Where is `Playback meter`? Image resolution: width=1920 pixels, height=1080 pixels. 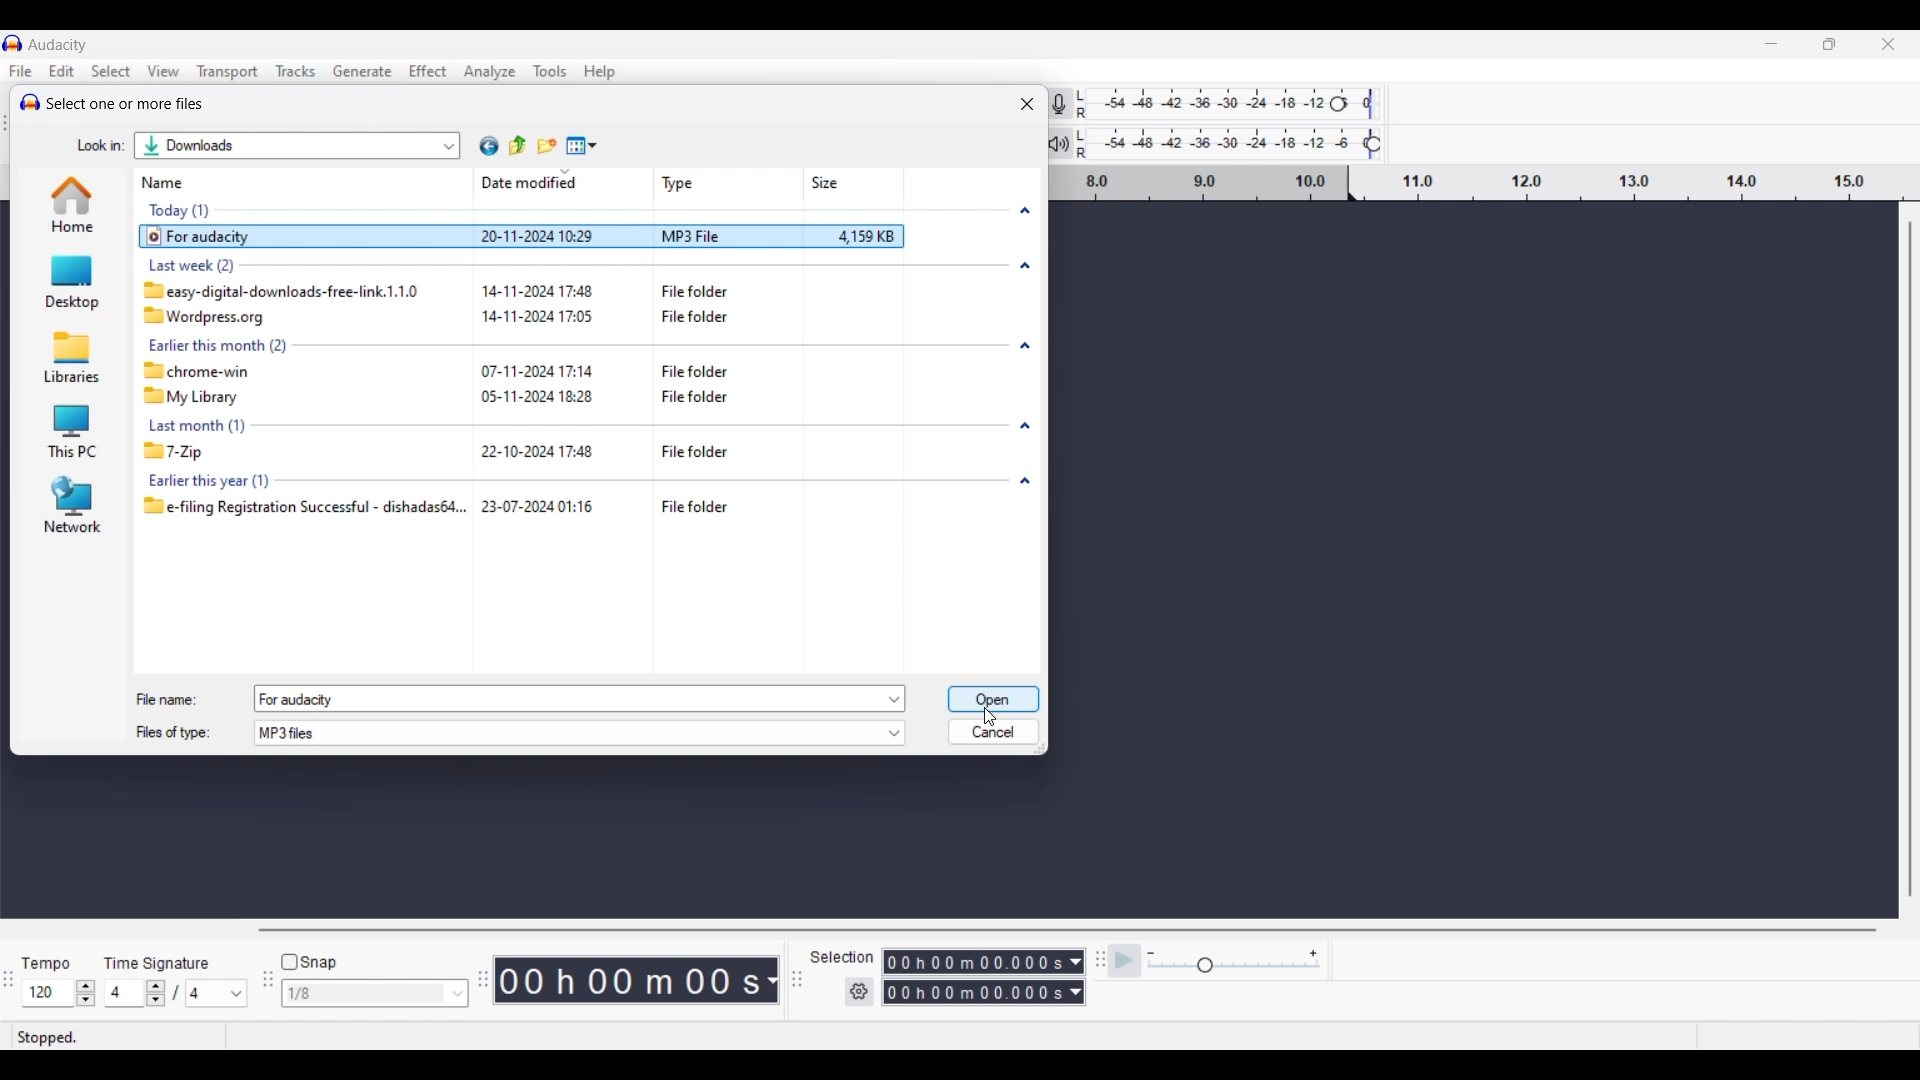
Playback meter is located at coordinates (1071, 143).